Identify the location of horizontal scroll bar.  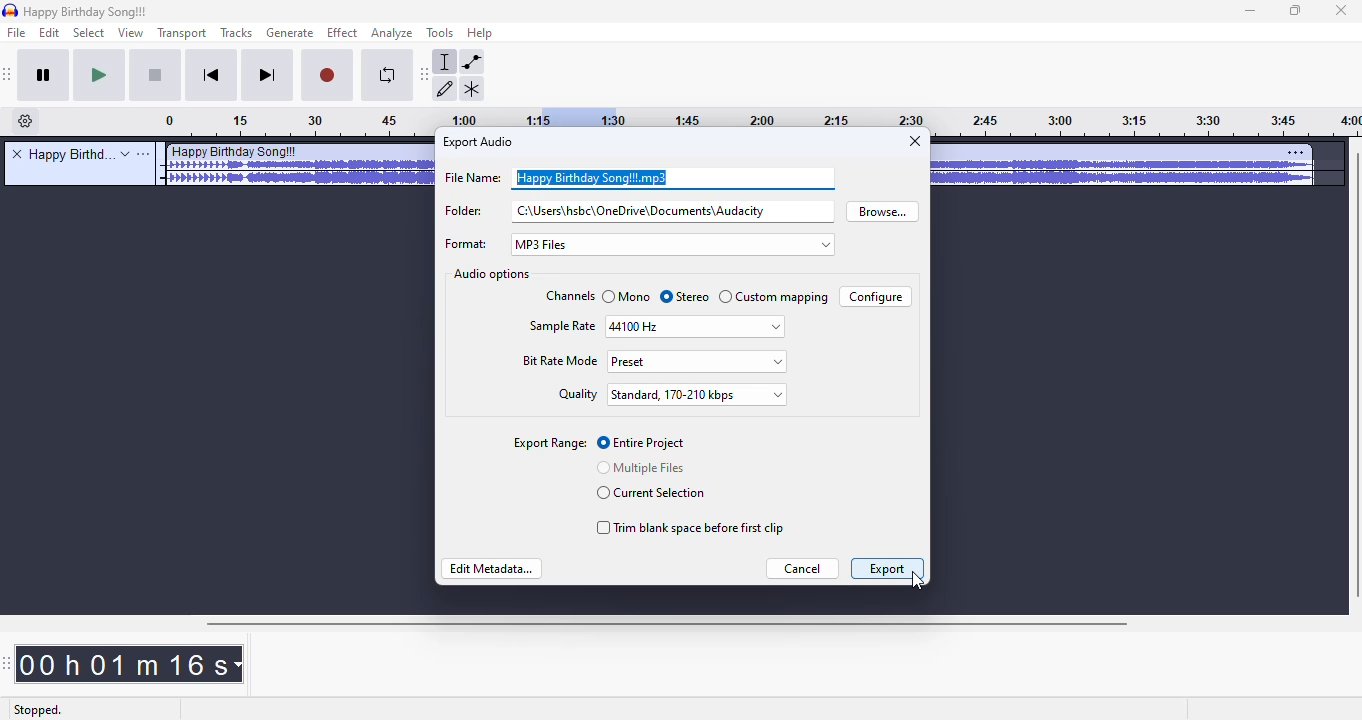
(669, 624).